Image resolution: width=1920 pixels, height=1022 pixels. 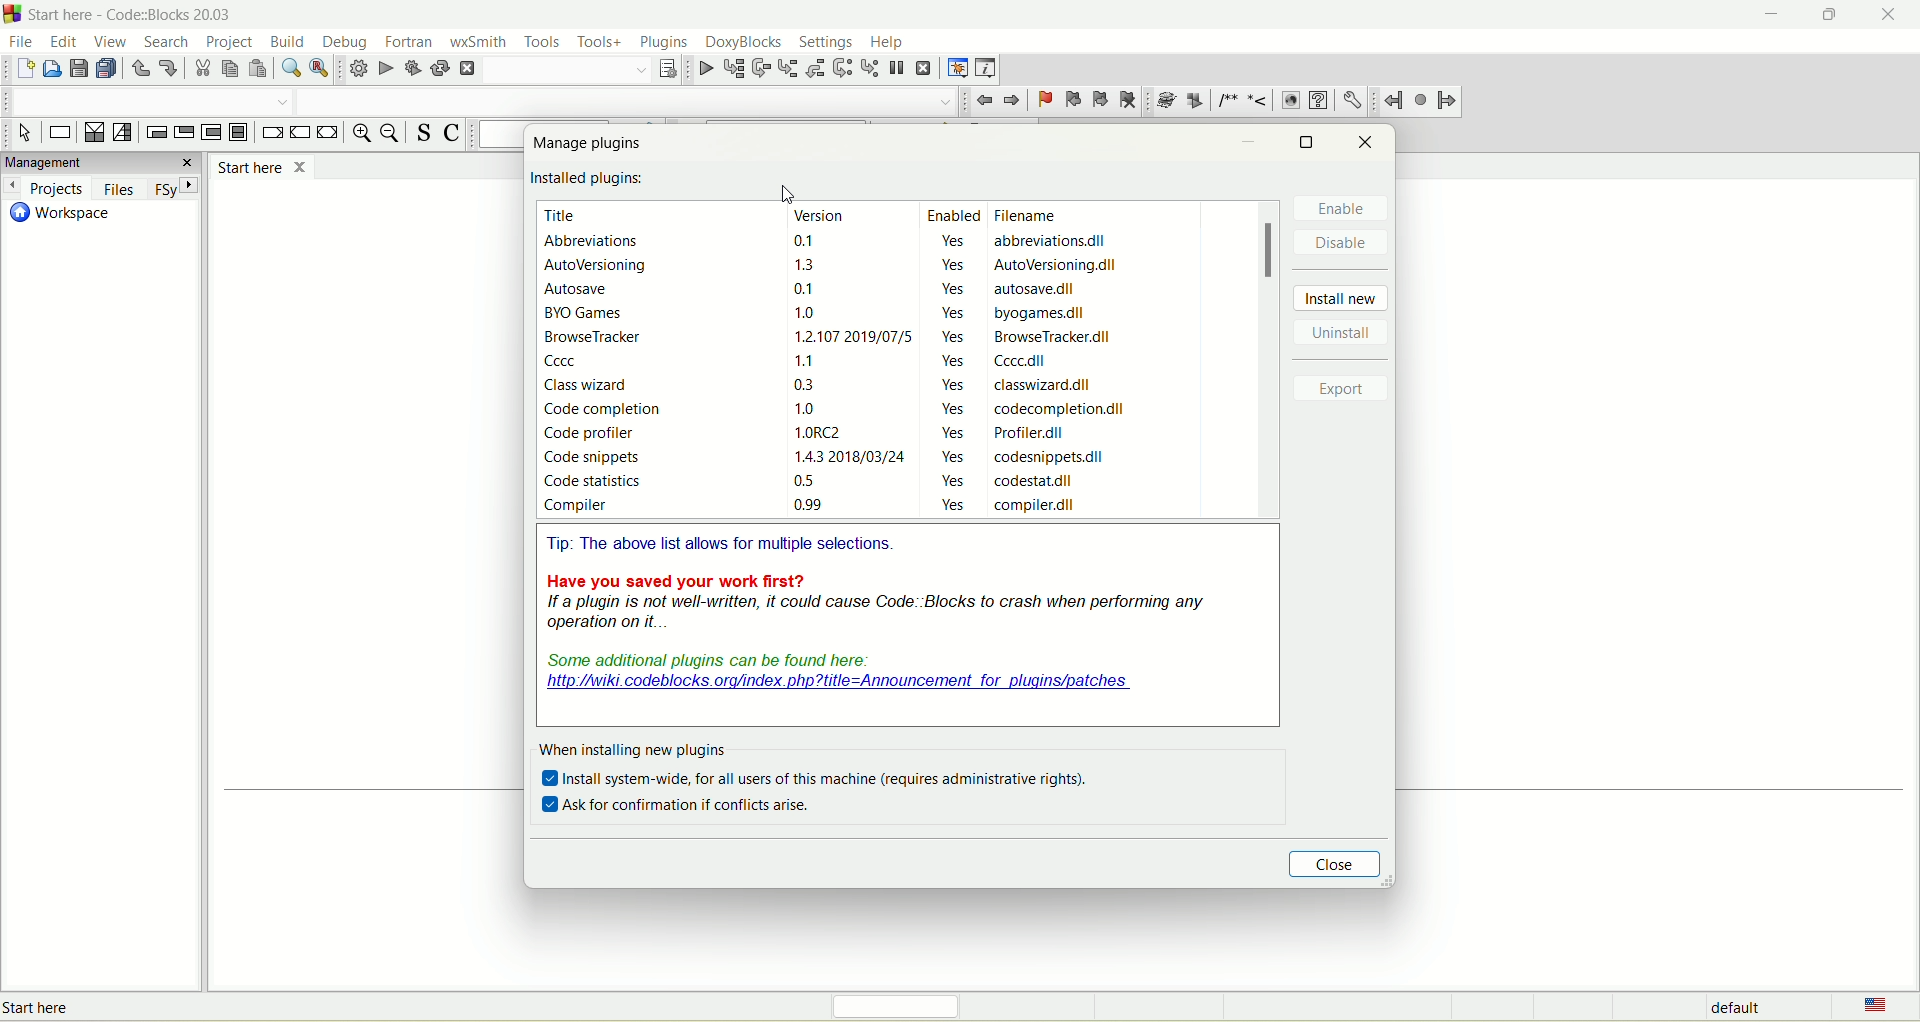 What do you see at coordinates (106, 68) in the screenshot?
I see `save everything` at bounding box center [106, 68].